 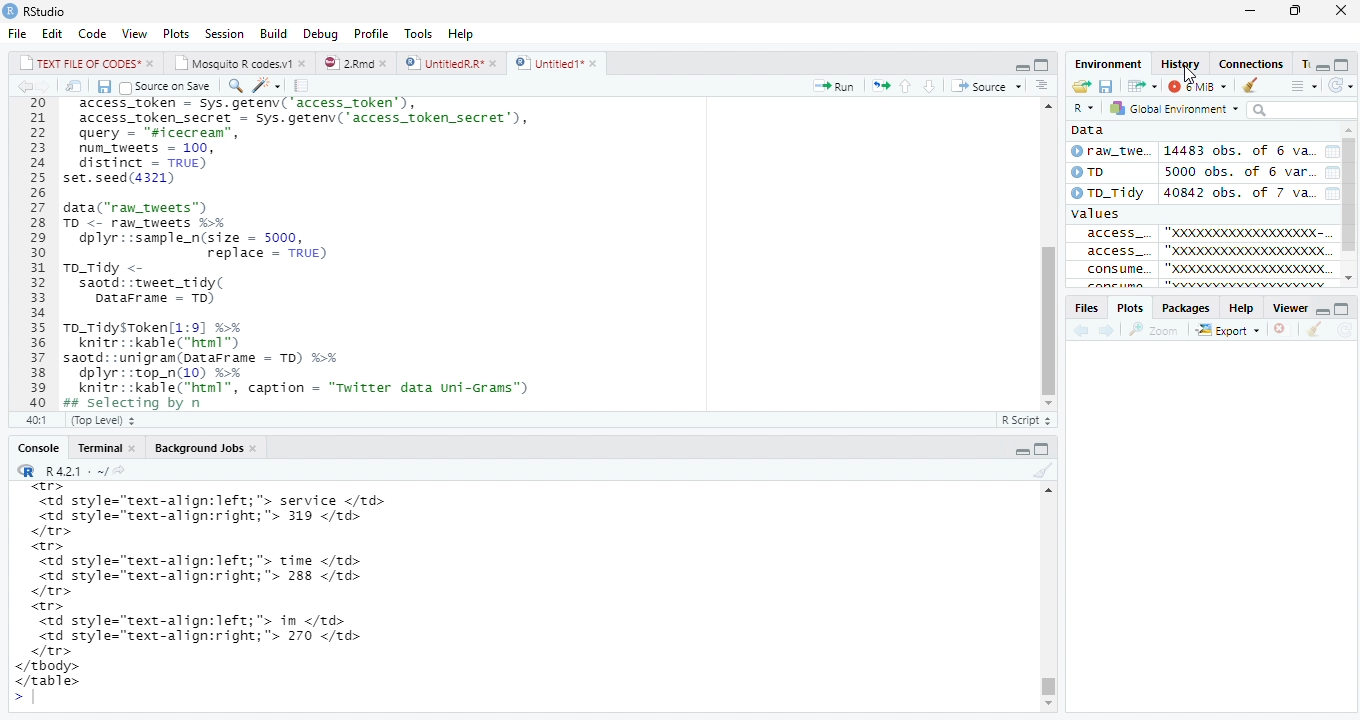 What do you see at coordinates (1039, 471) in the screenshot?
I see `clear console` at bounding box center [1039, 471].